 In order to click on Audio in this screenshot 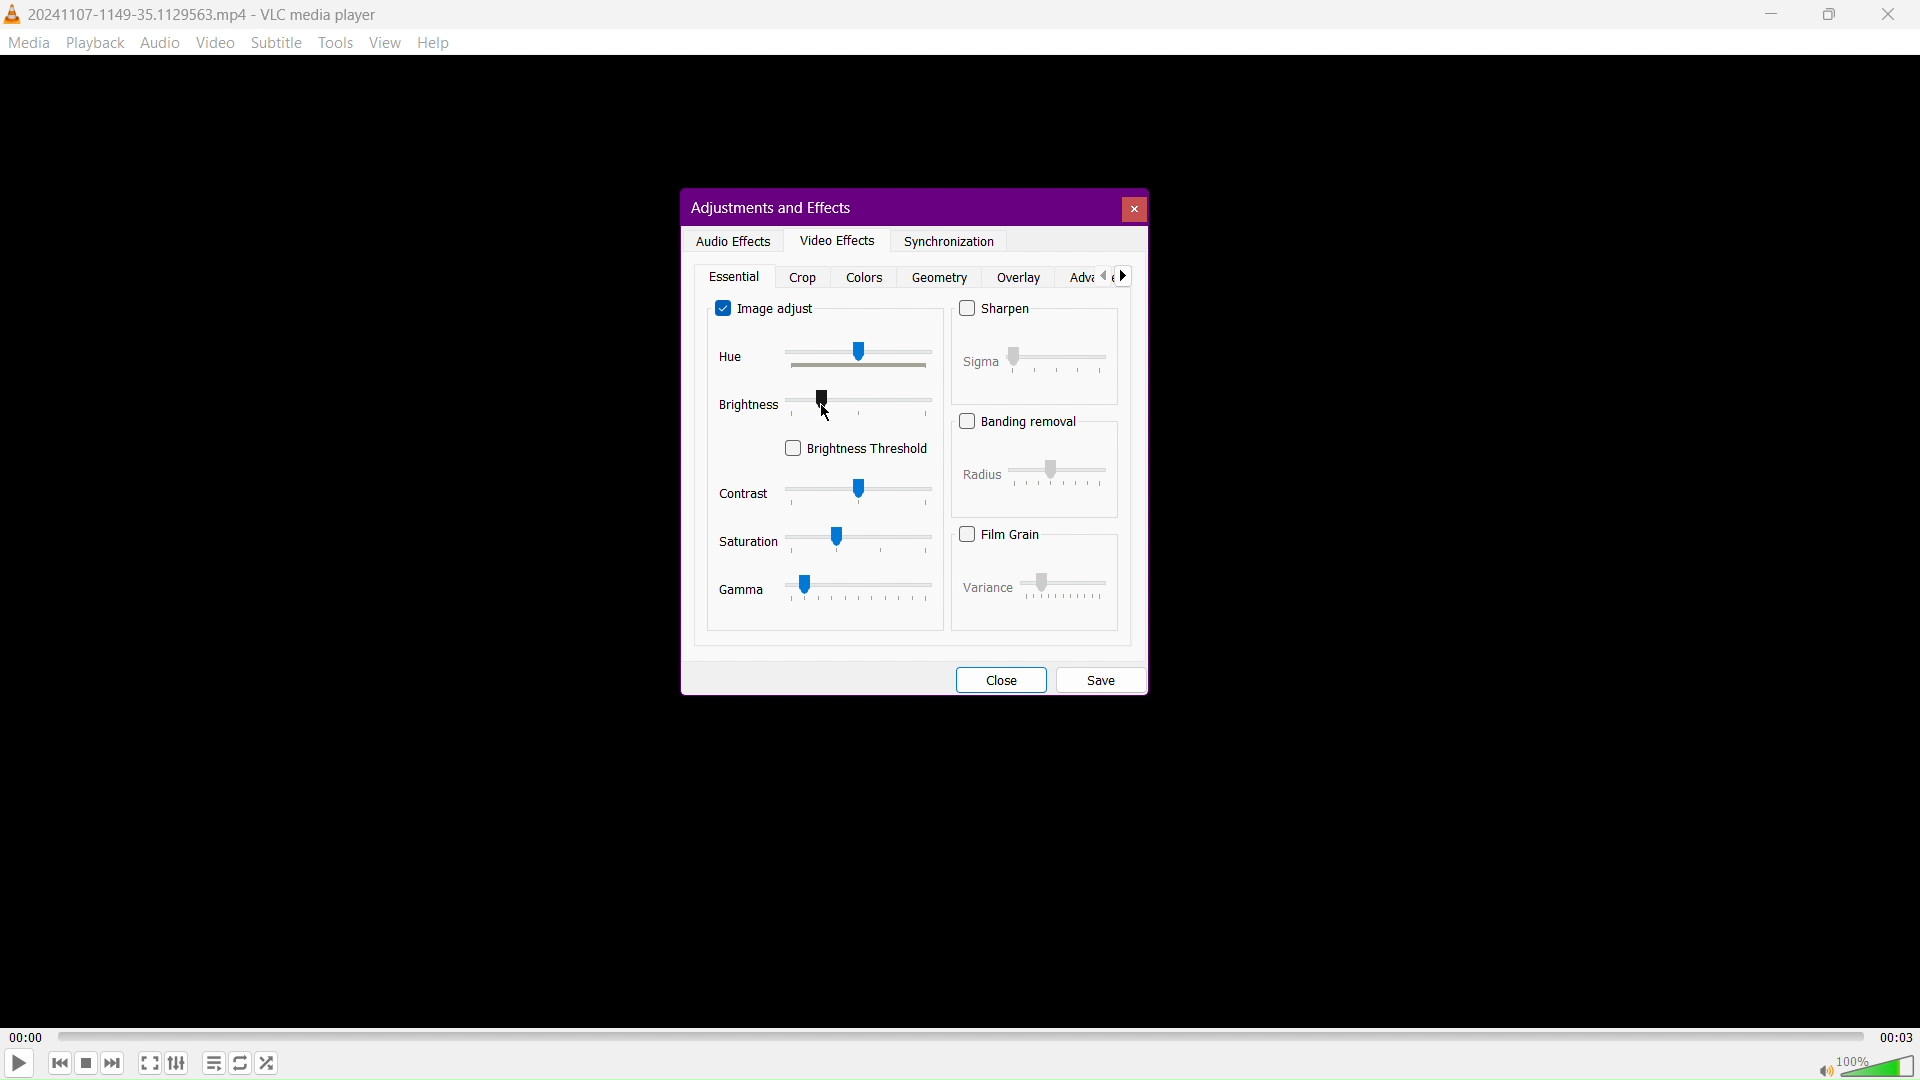, I will do `click(160, 42)`.